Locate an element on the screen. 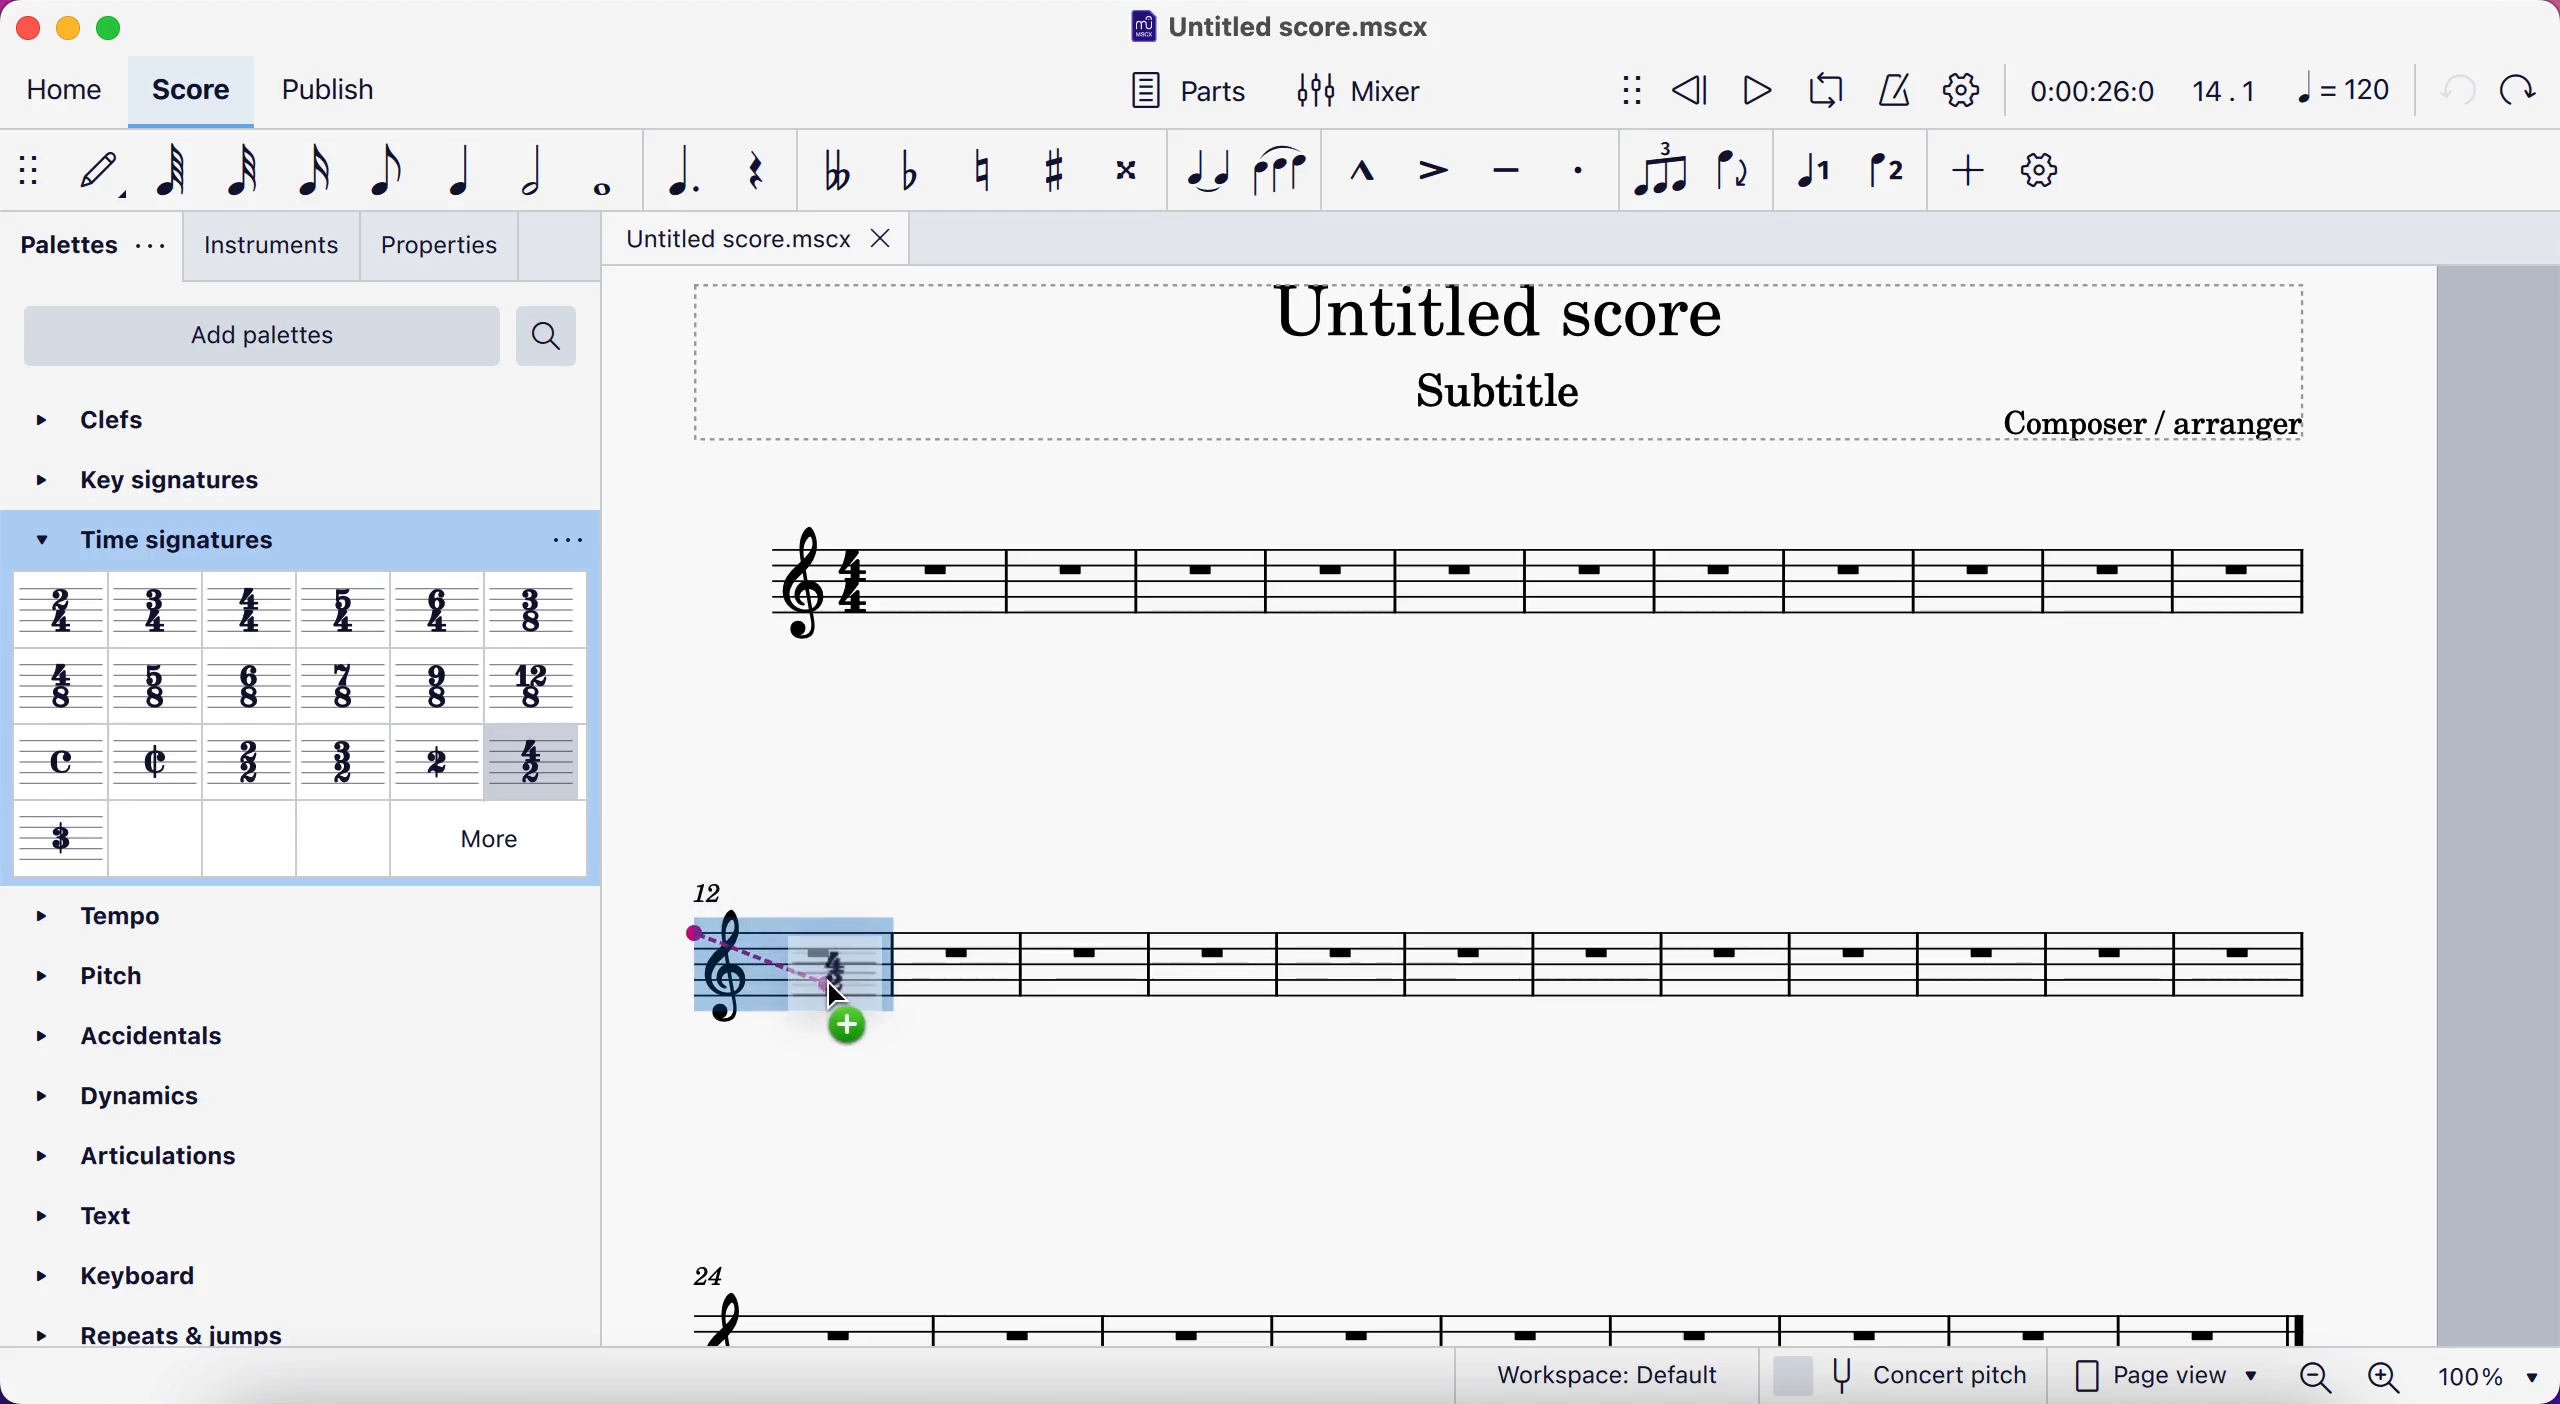   is located at coordinates (437, 757).